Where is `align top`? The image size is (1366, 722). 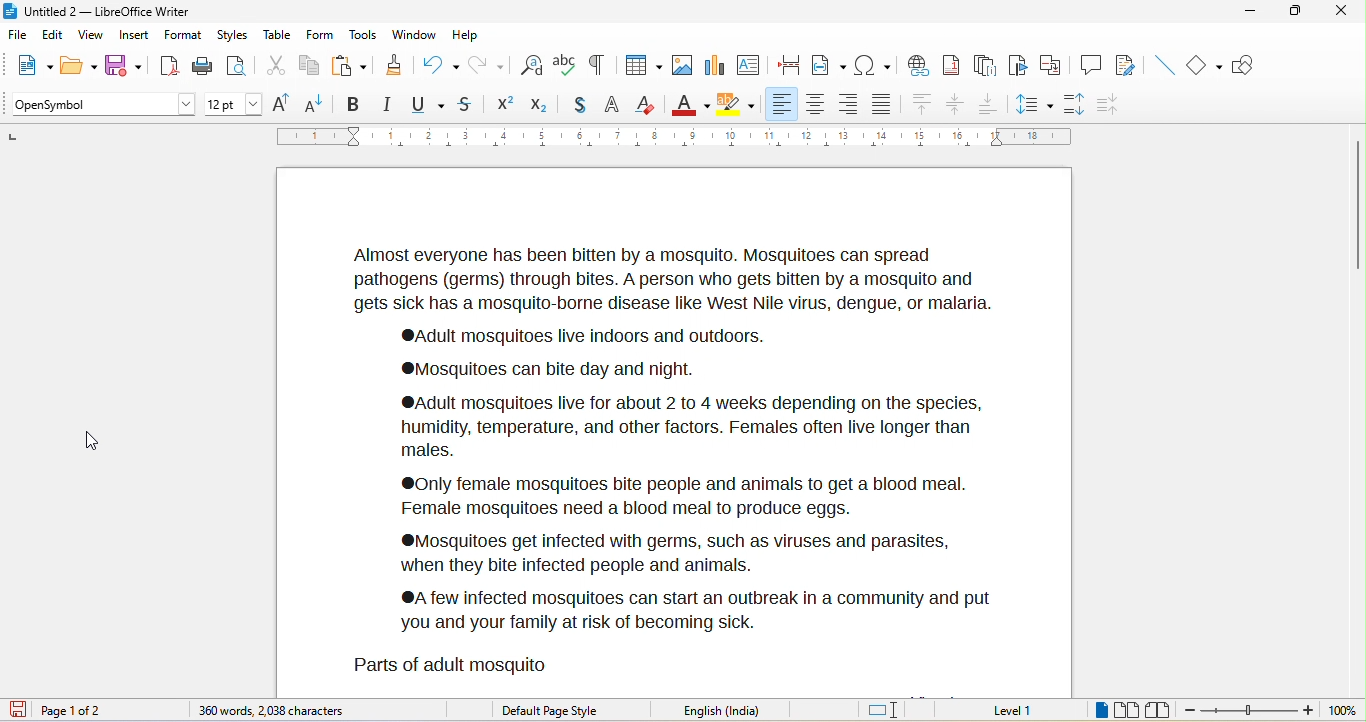 align top is located at coordinates (921, 105).